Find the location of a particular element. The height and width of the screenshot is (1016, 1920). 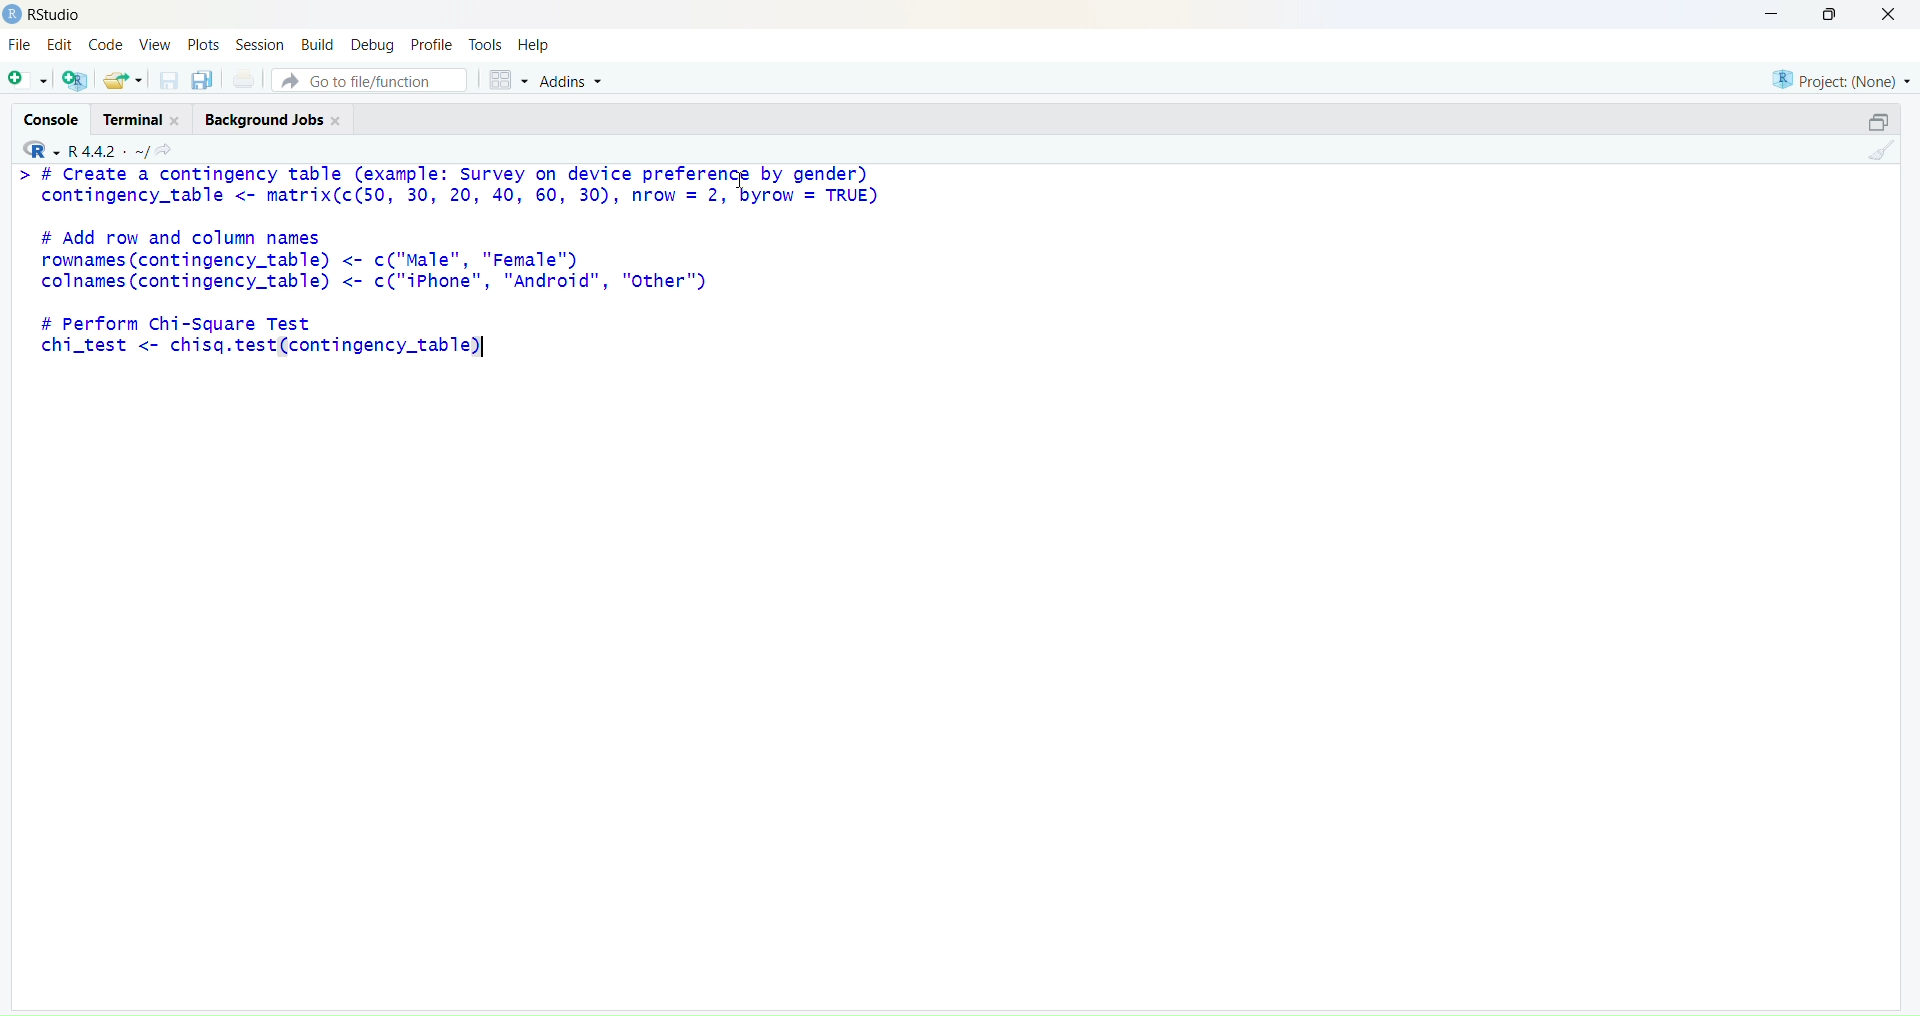

# Perform Chi-Square Testchi_test <- chisq.test(contingency_table) is located at coordinates (266, 337).